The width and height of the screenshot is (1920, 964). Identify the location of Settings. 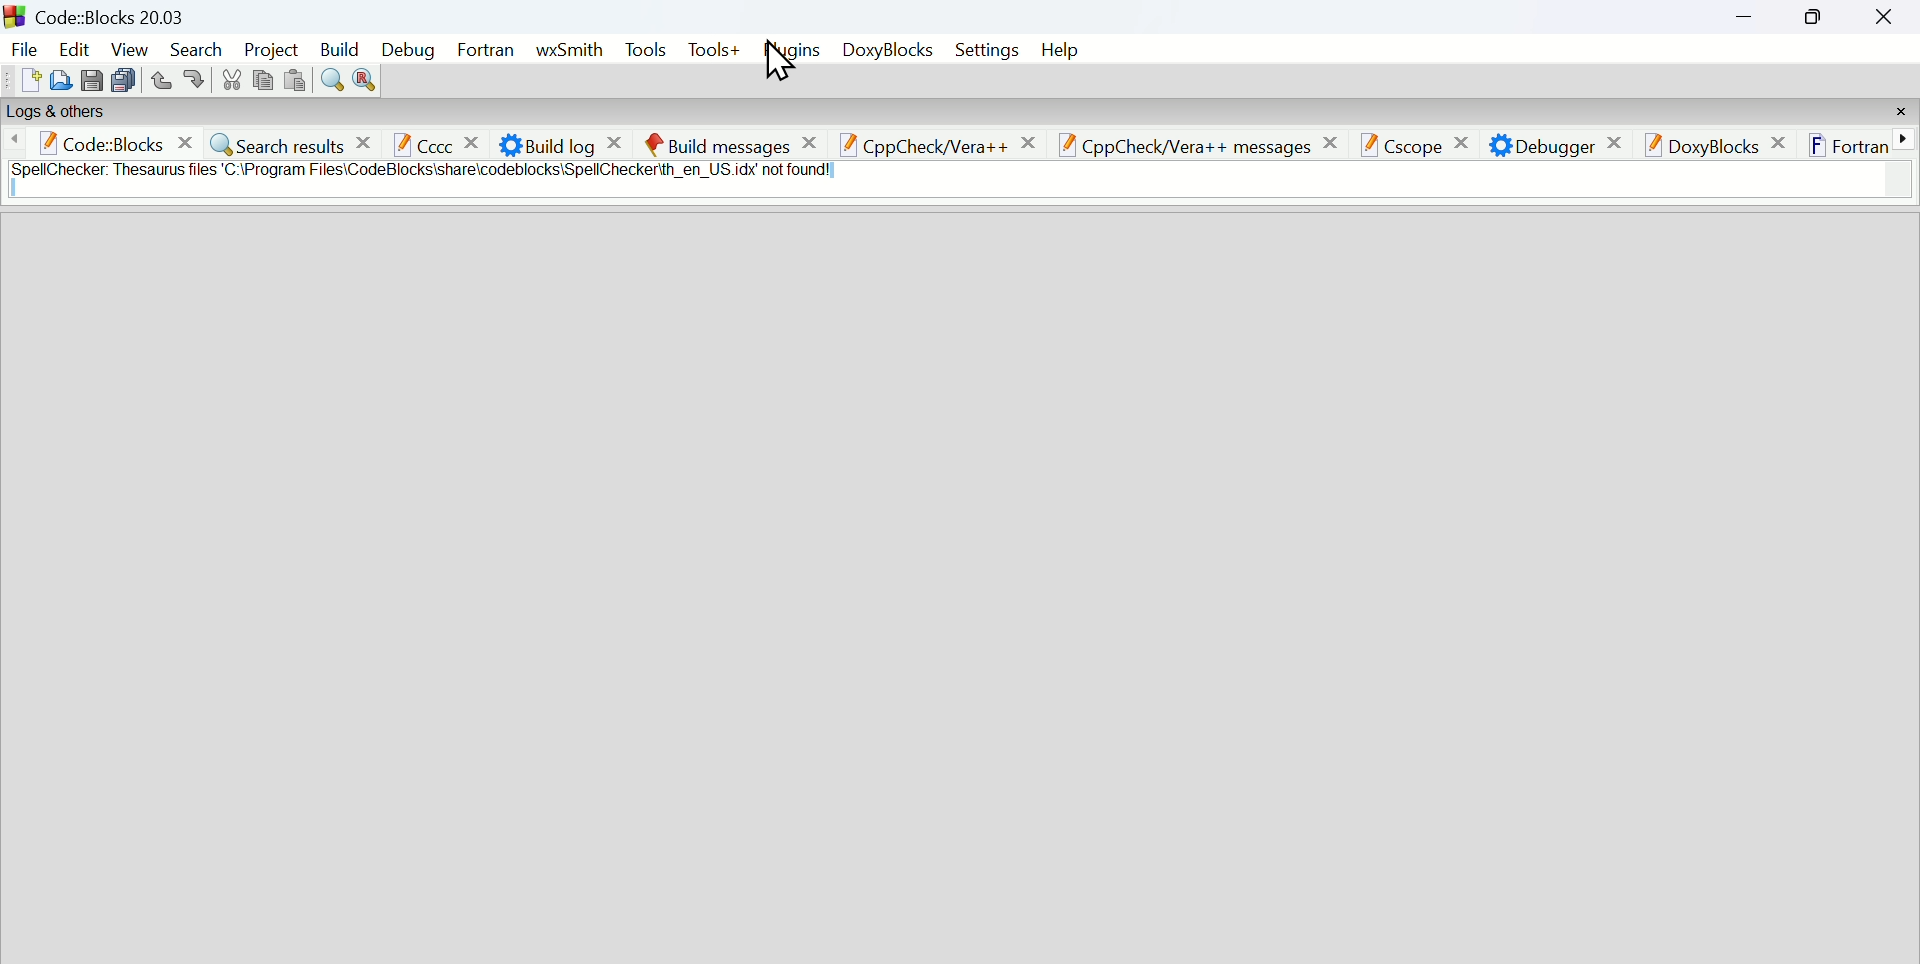
(986, 49).